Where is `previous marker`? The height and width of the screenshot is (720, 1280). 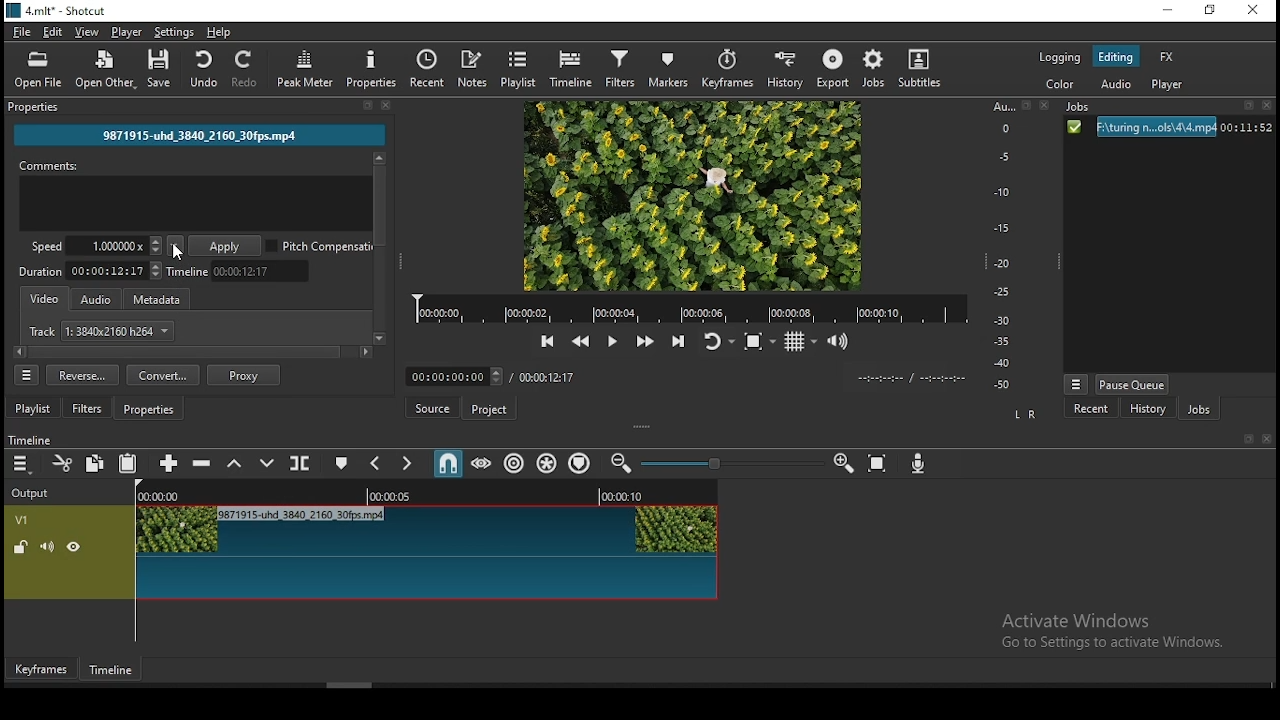 previous marker is located at coordinates (377, 465).